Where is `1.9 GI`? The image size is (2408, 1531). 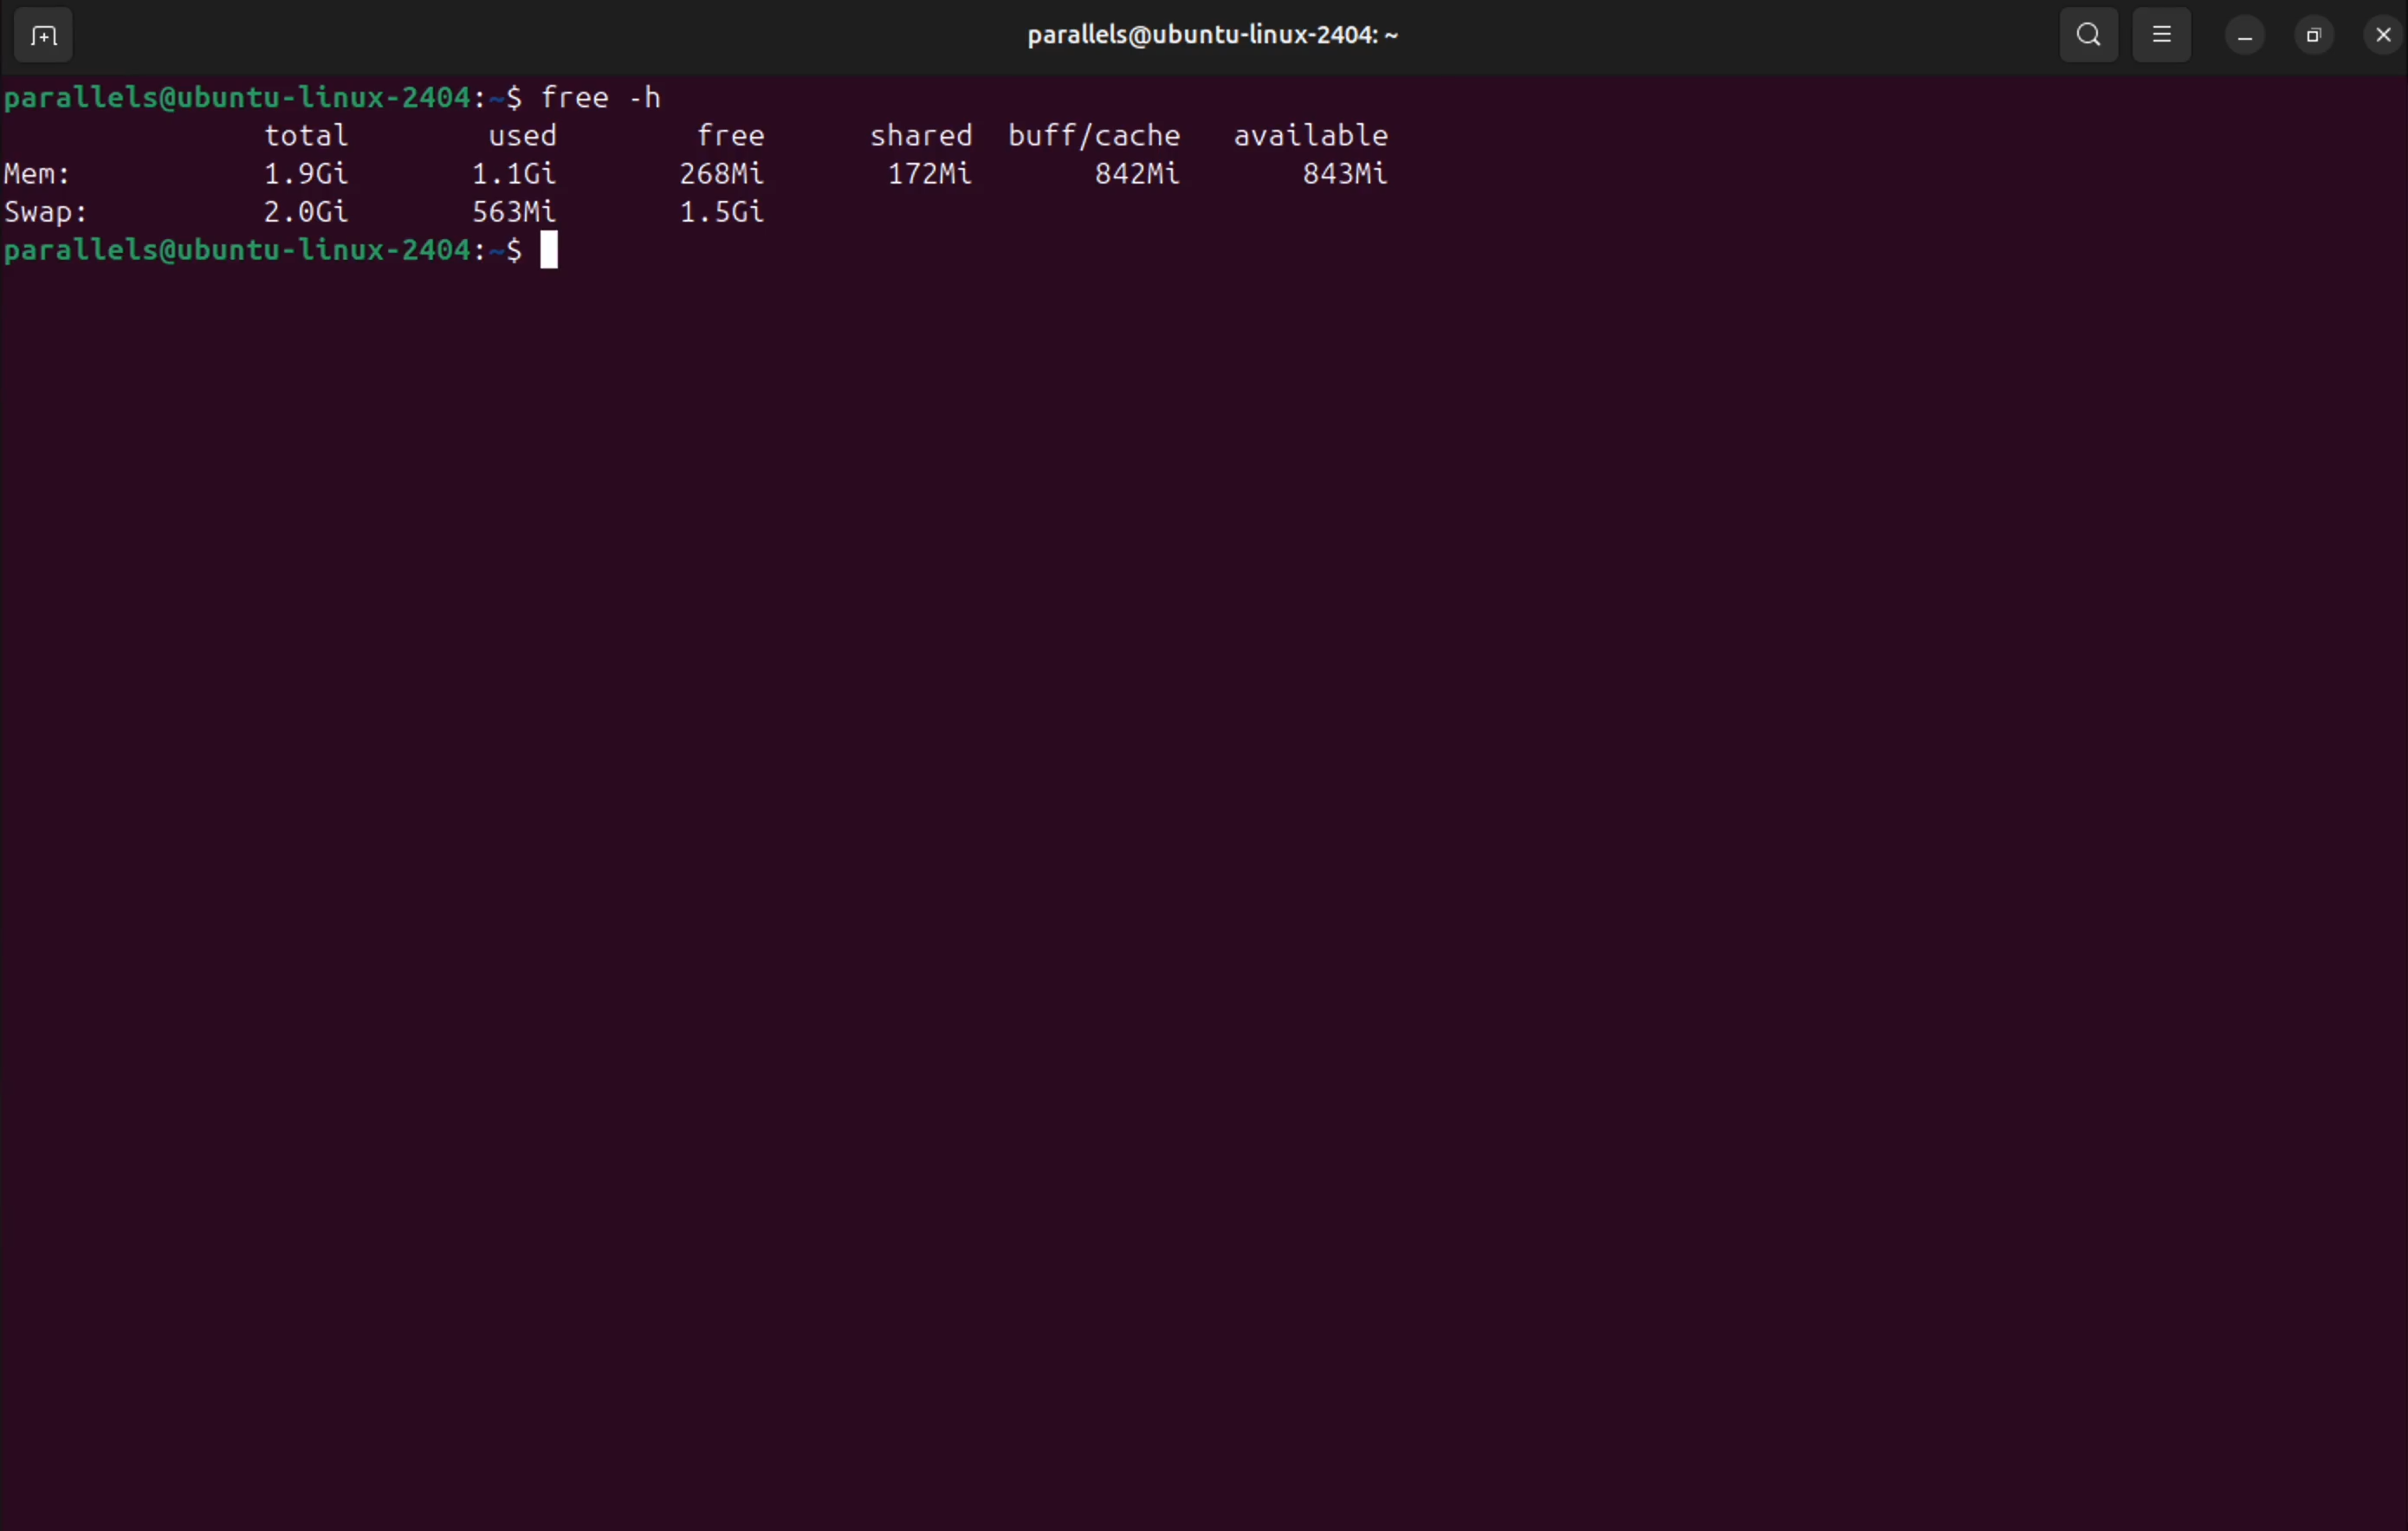
1.9 GI is located at coordinates (308, 175).